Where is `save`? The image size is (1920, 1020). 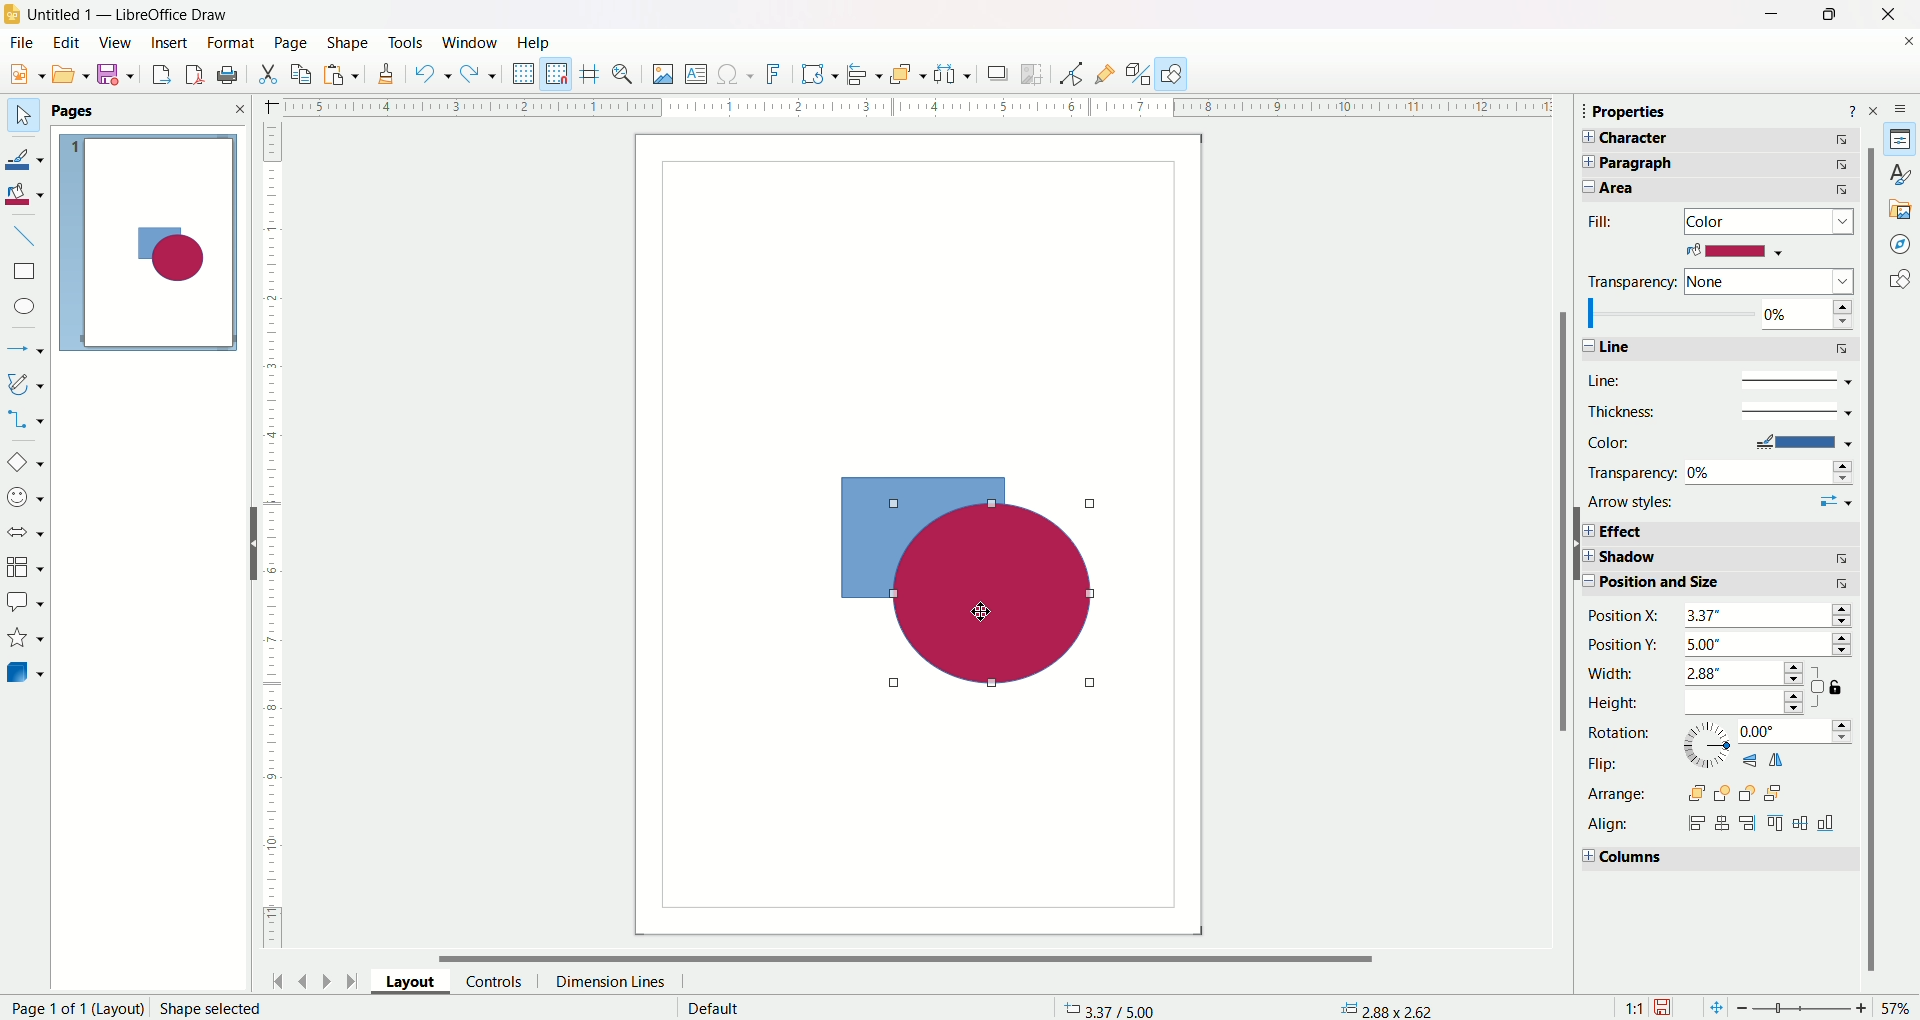 save is located at coordinates (1667, 1004).